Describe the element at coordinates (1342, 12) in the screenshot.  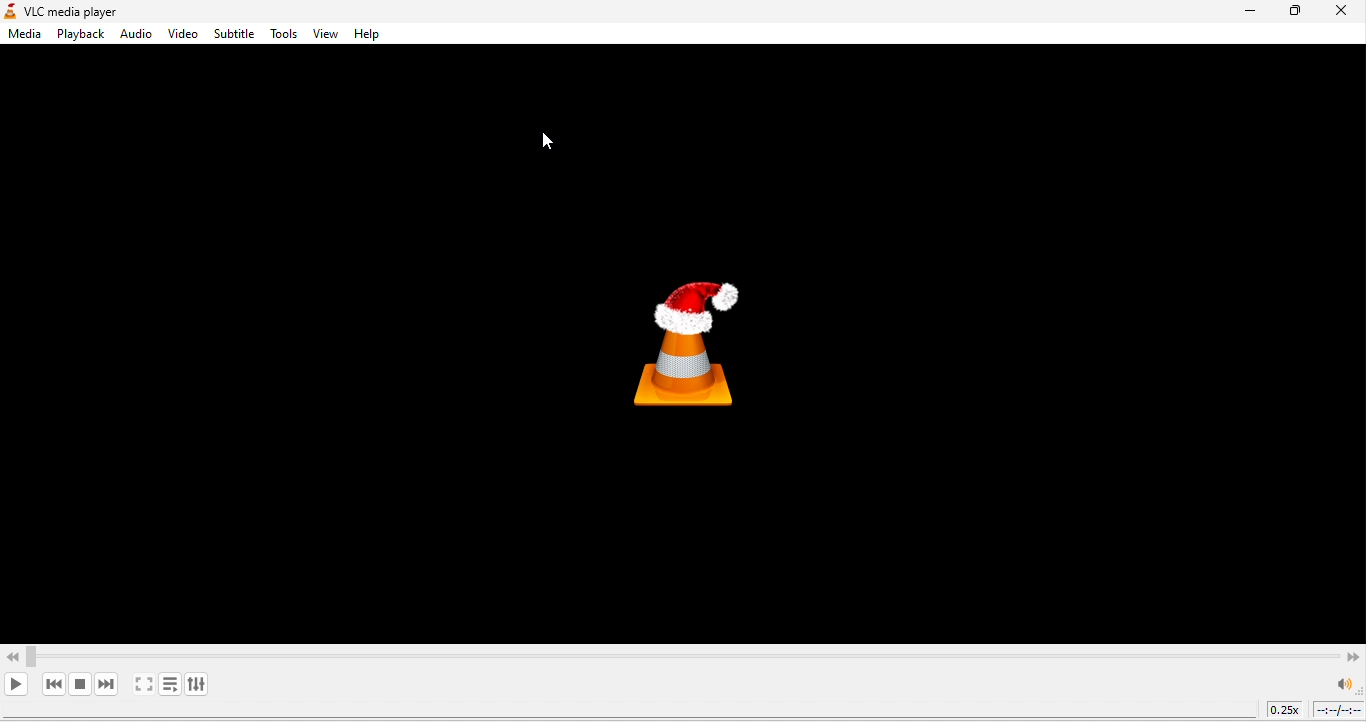
I see `close` at that location.